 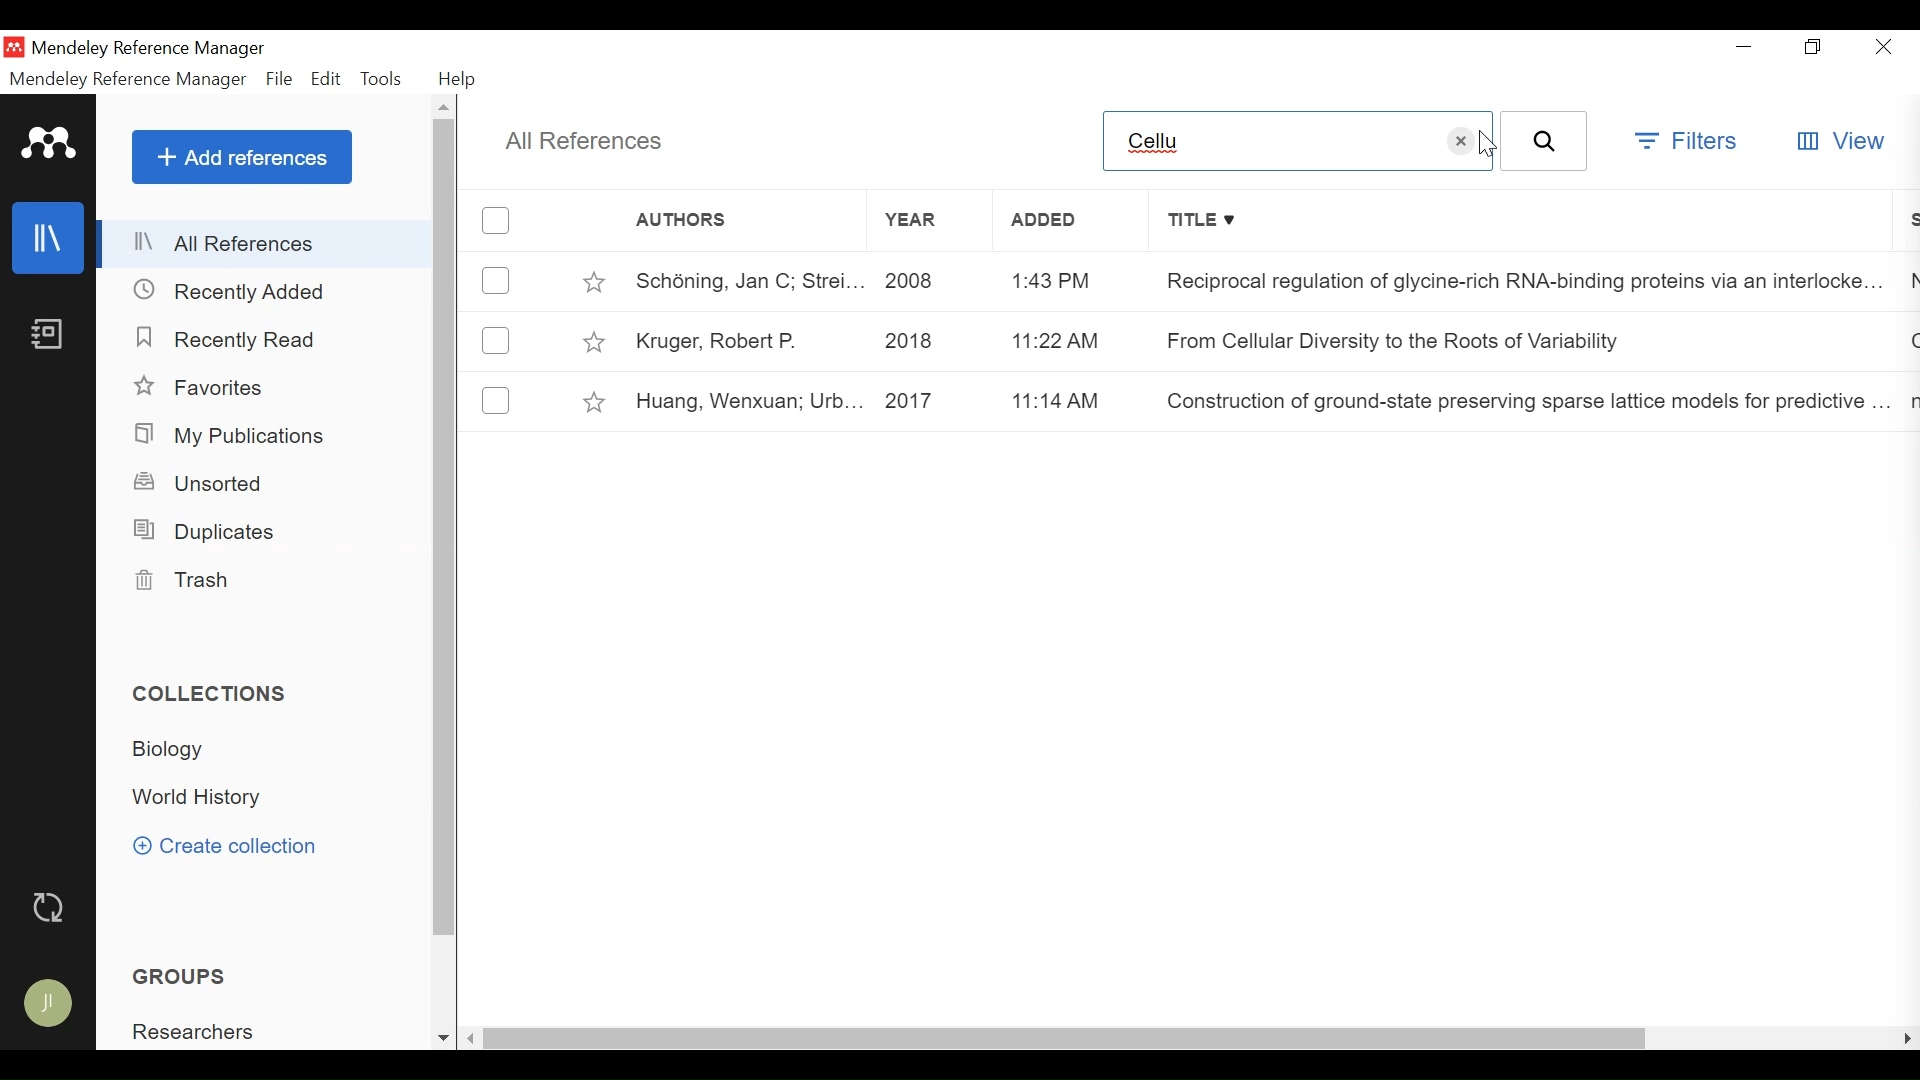 I want to click on 2018, so click(x=931, y=341).